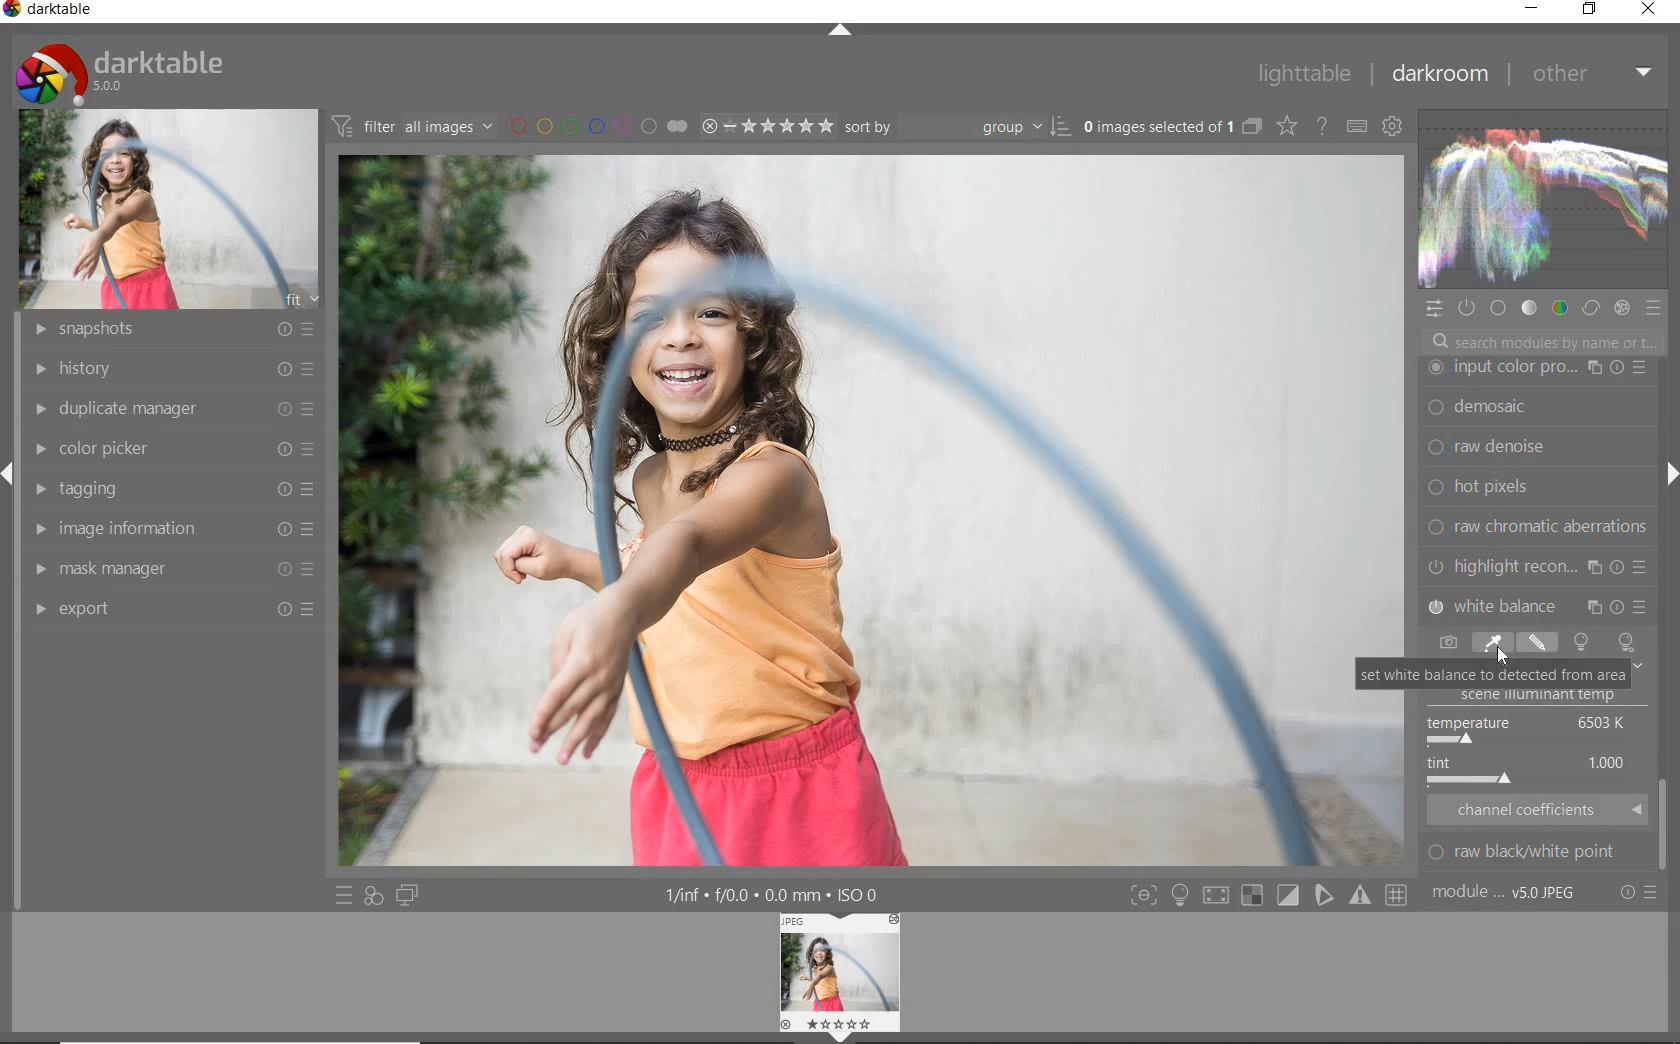  Describe the element at coordinates (1529, 307) in the screenshot. I see `tone` at that location.